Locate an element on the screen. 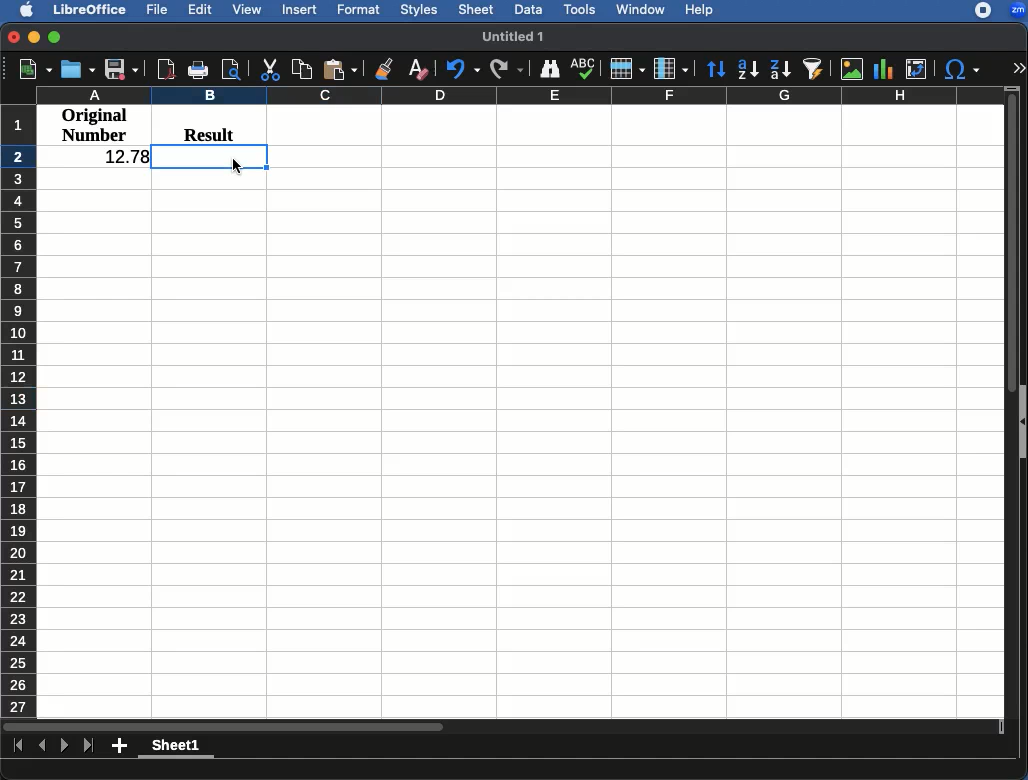 The width and height of the screenshot is (1028, 780). Pivot table is located at coordinates (916, 69).